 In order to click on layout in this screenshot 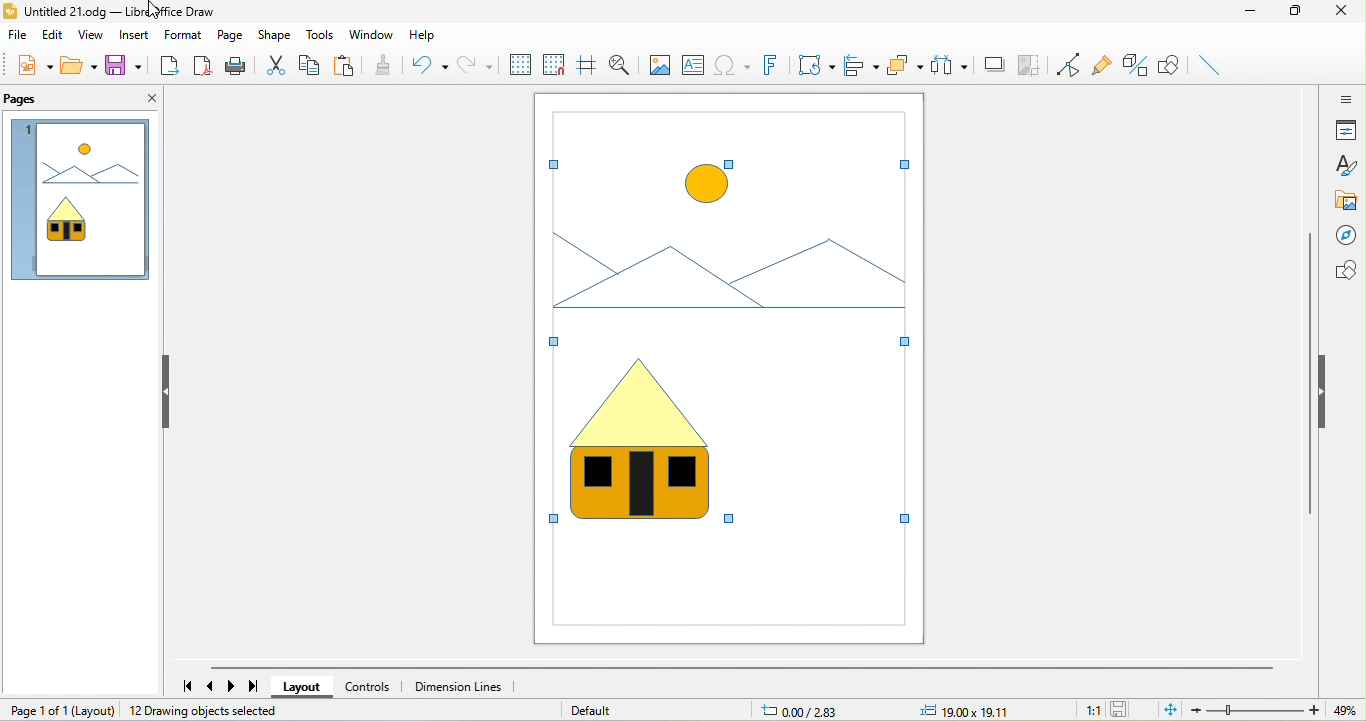, I will do `click(303, 688)`.